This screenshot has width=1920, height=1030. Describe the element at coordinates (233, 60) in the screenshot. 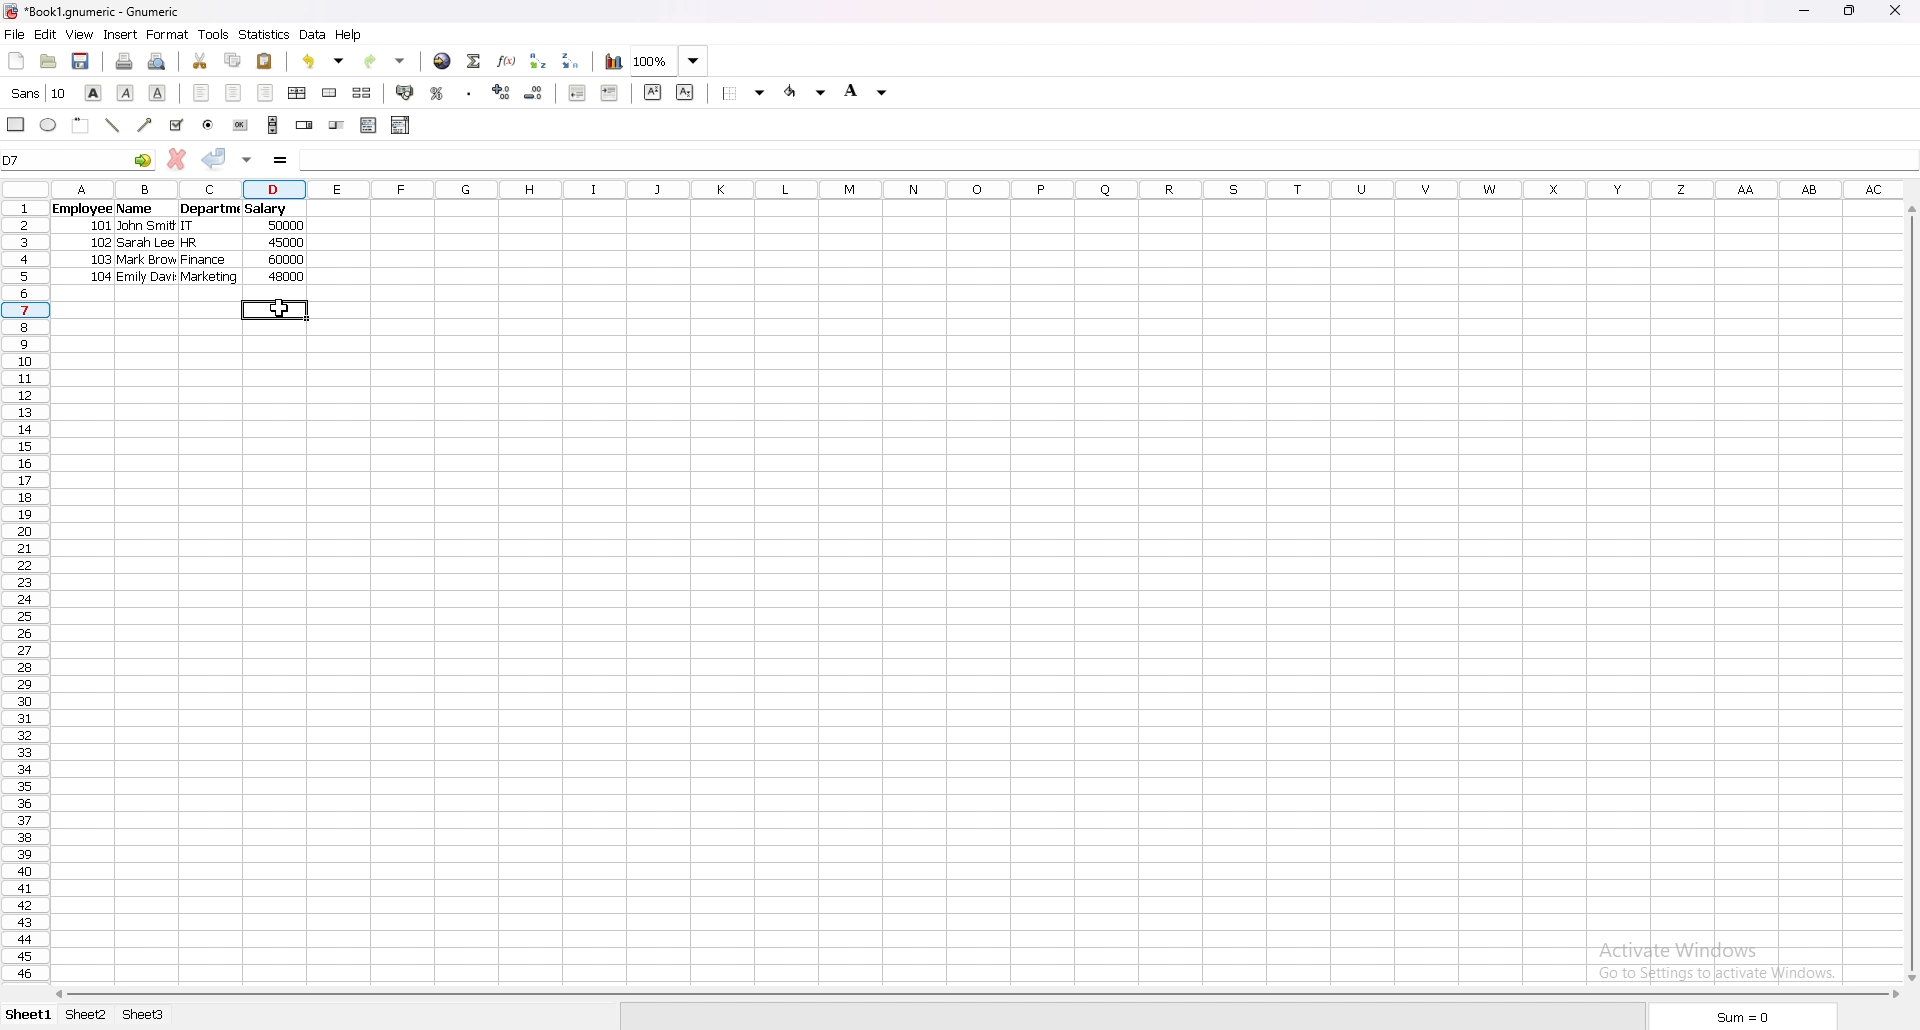

I see `copy` at that location.